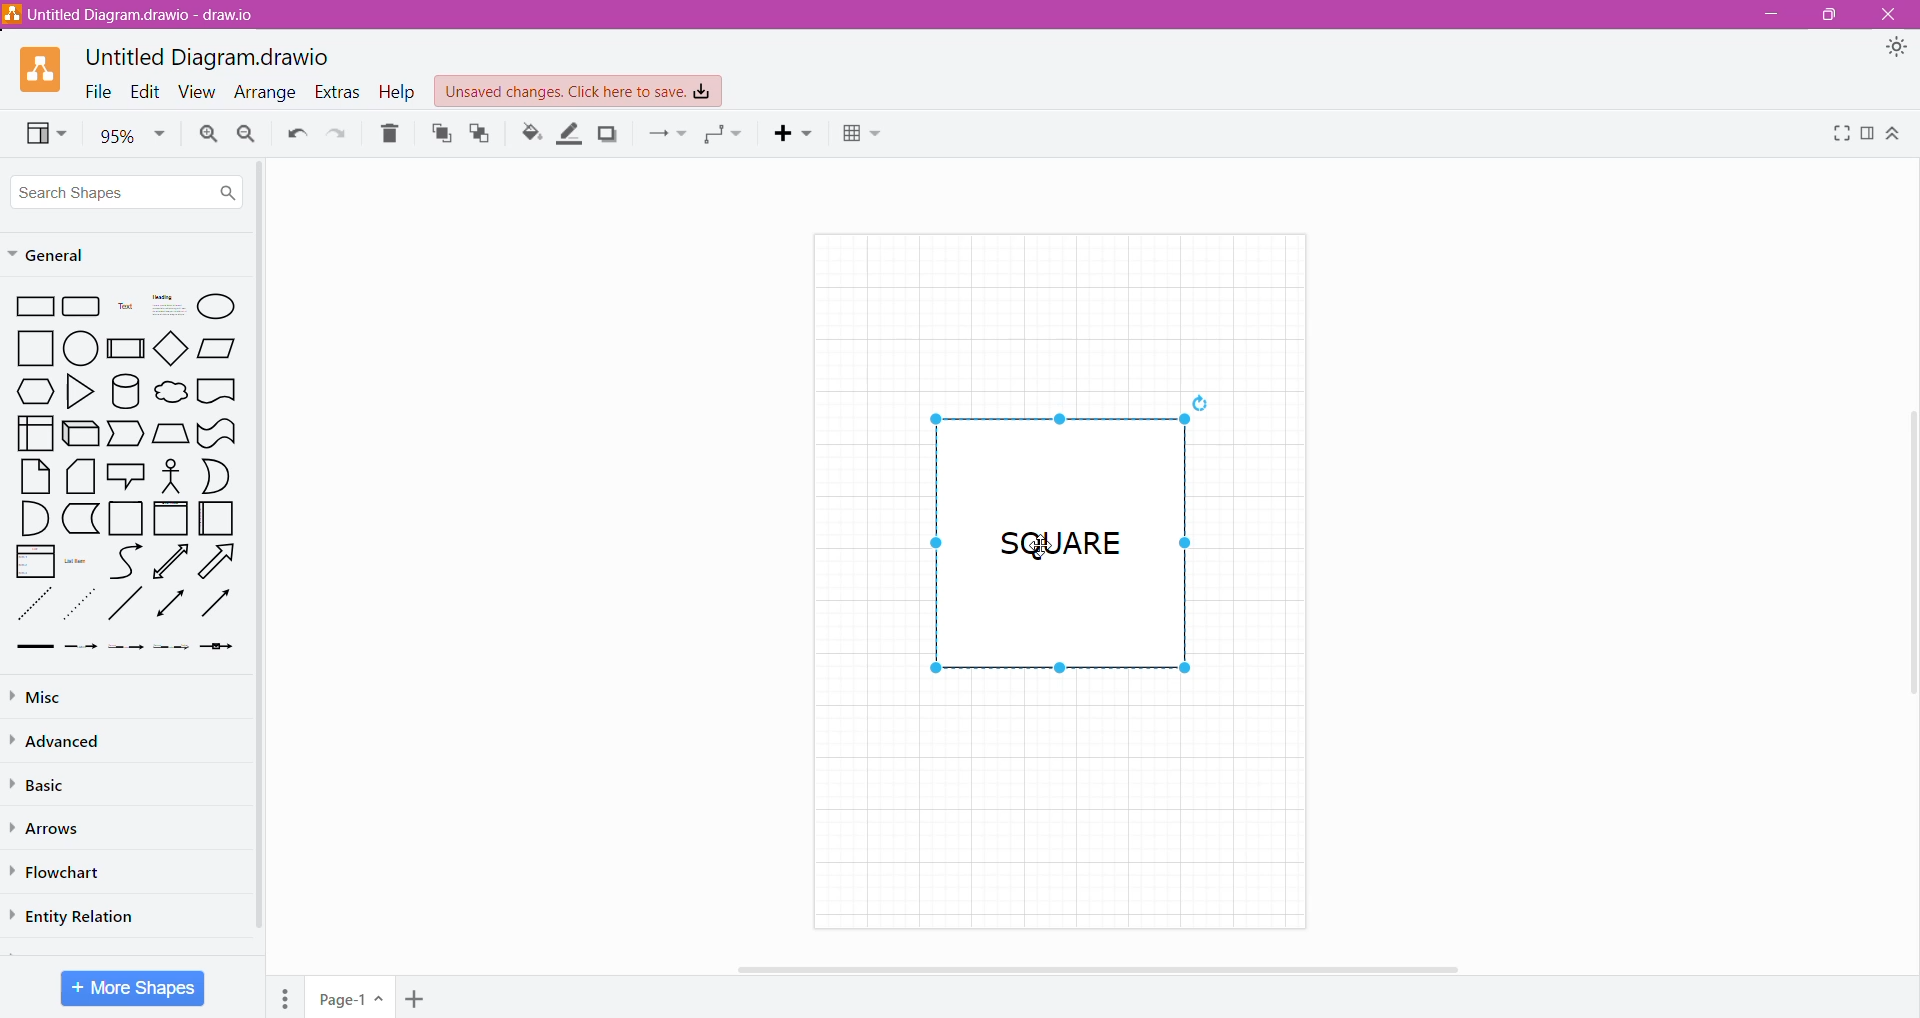  What do you see at coordinates (80, 477) in the screenshot?
I see `Stacked Papers` at bounding box center [80, 477].